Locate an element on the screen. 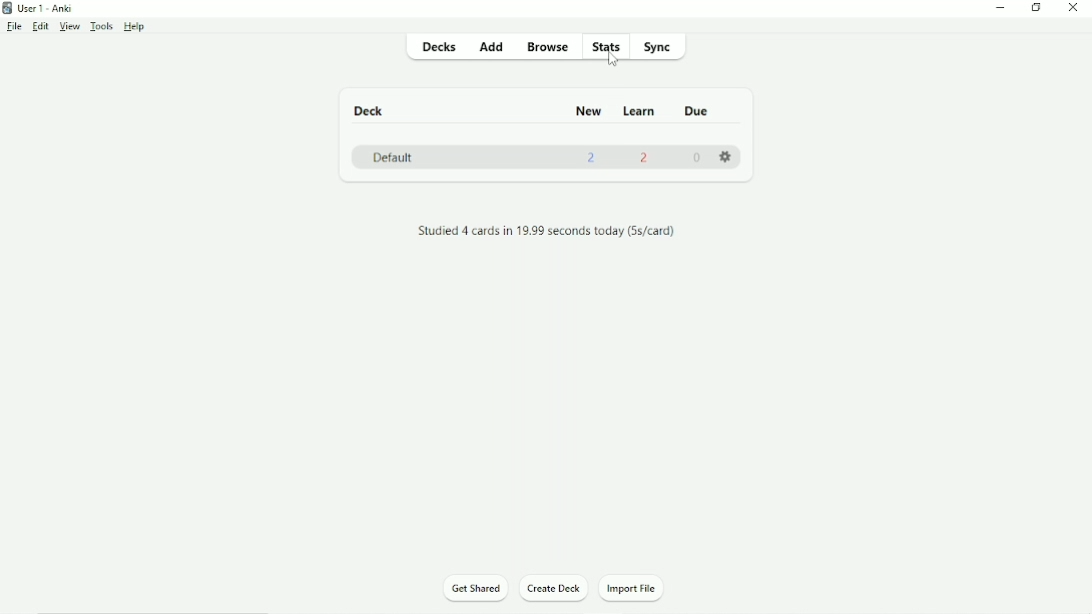  Stats is located at coordinates (608, 46).